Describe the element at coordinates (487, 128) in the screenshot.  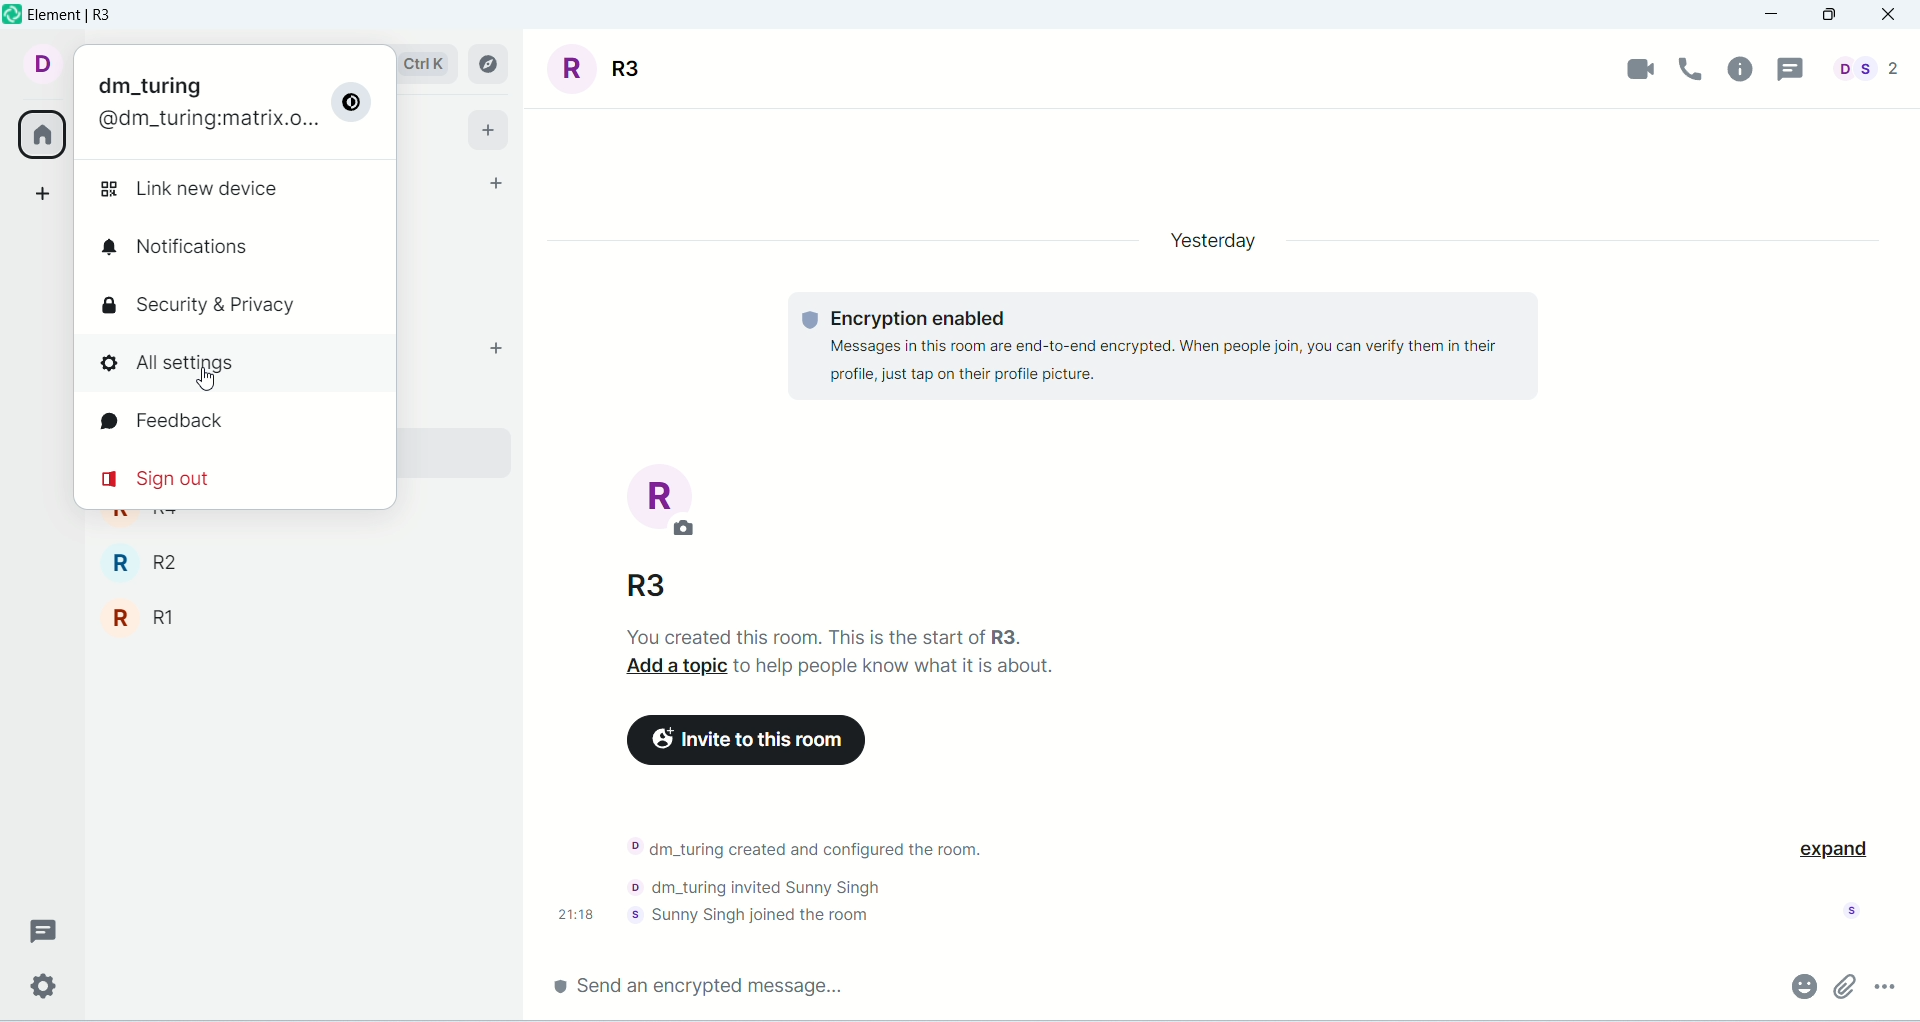
I see `add` at that location.